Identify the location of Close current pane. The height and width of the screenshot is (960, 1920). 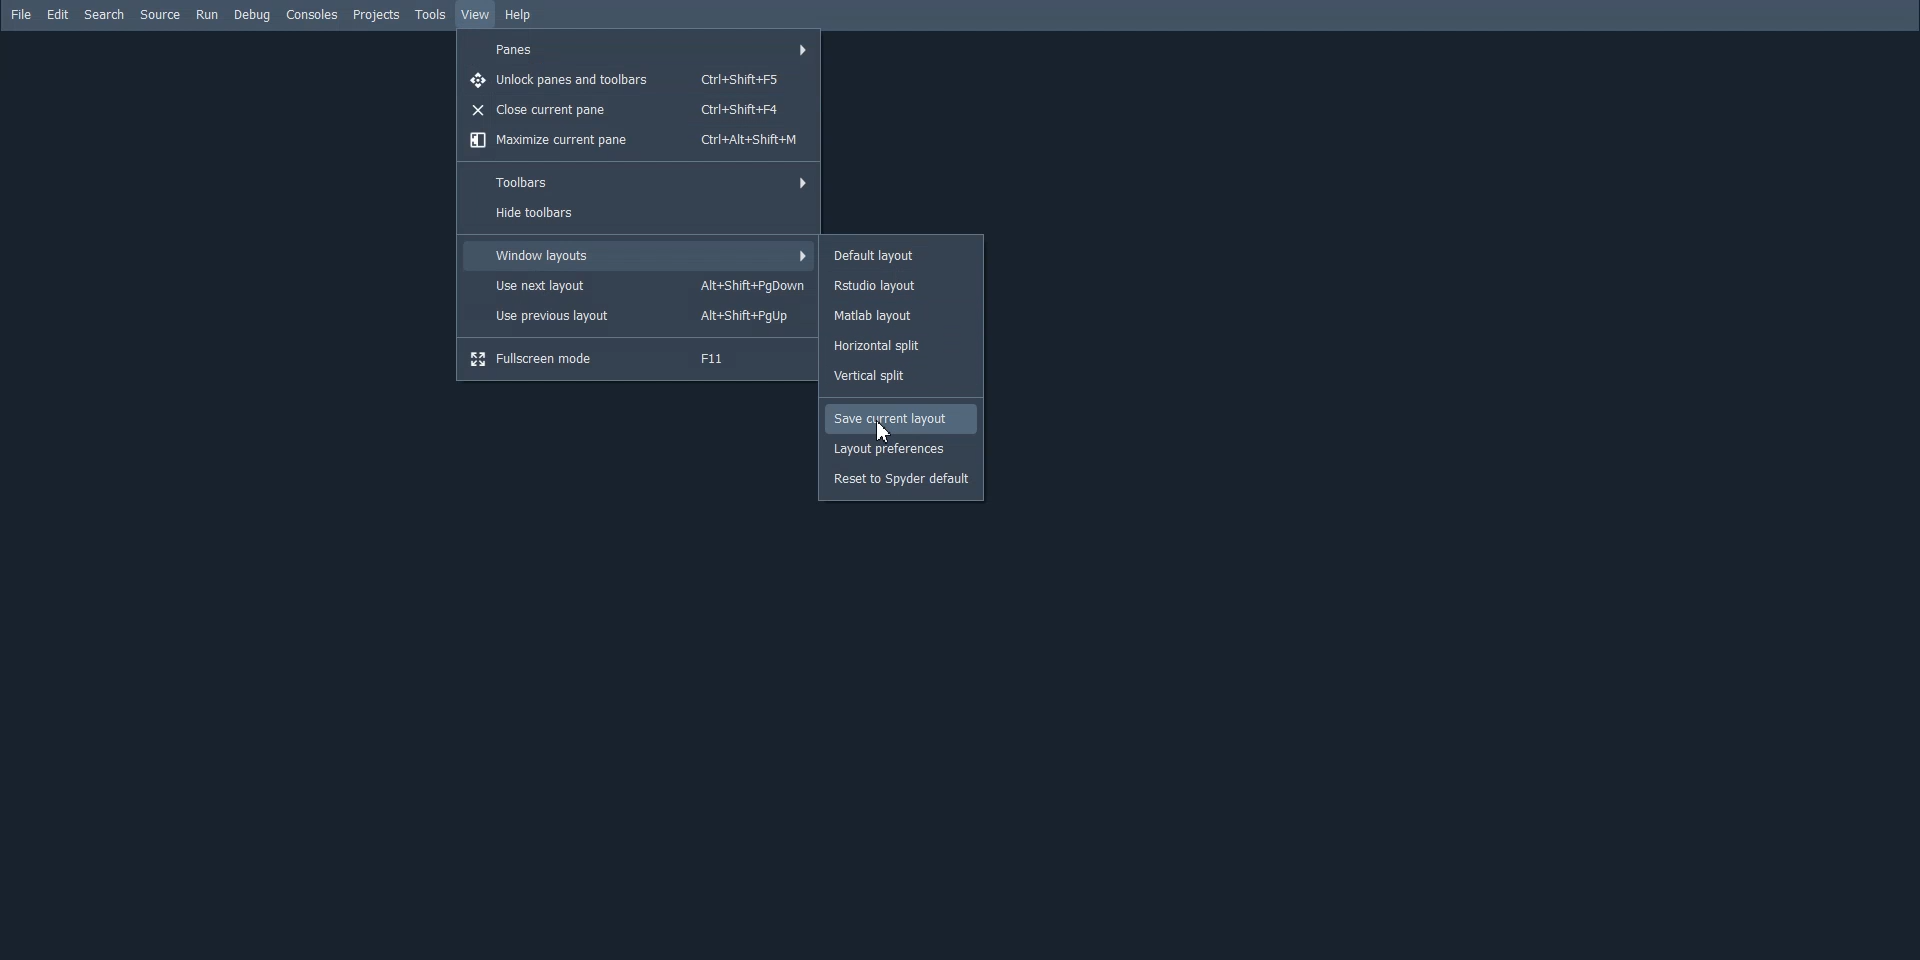
(638, 110).